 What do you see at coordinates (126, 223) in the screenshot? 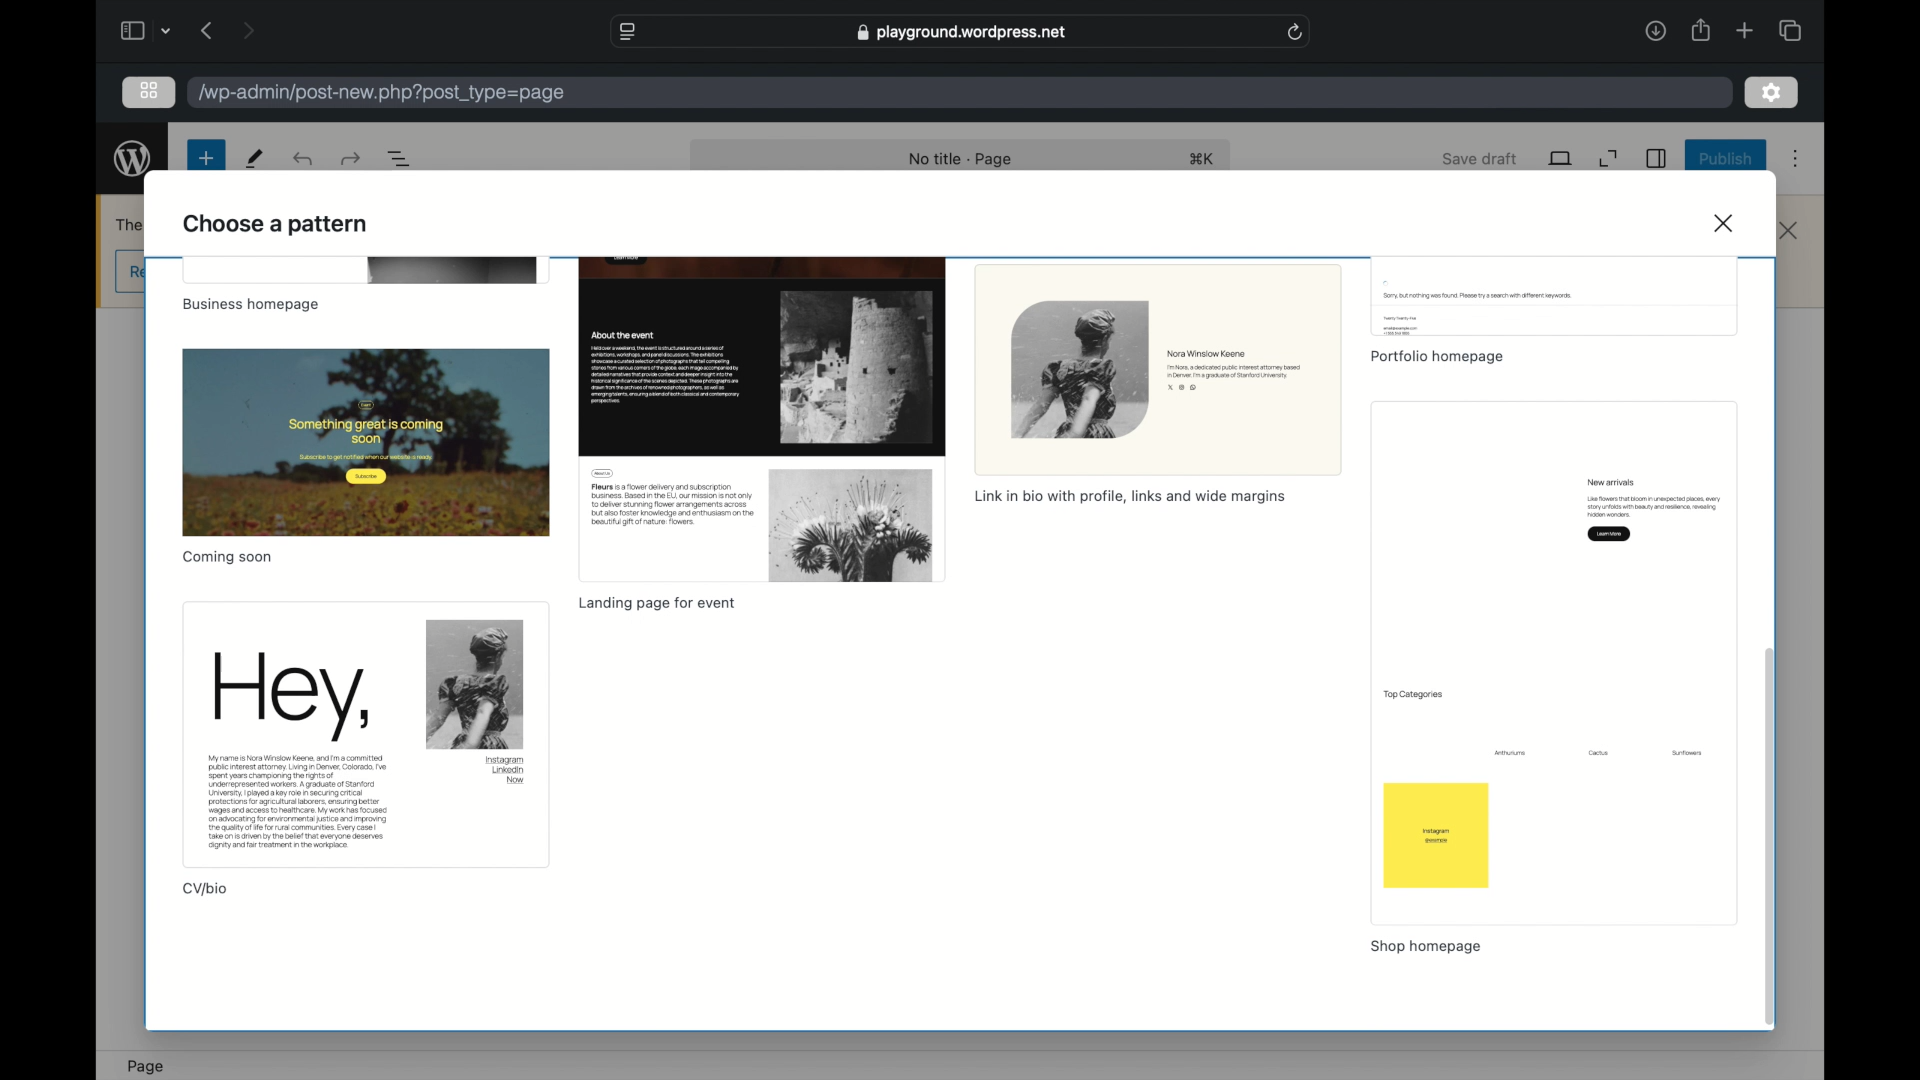
I see `obscure text` at bounding box center [126, 223].